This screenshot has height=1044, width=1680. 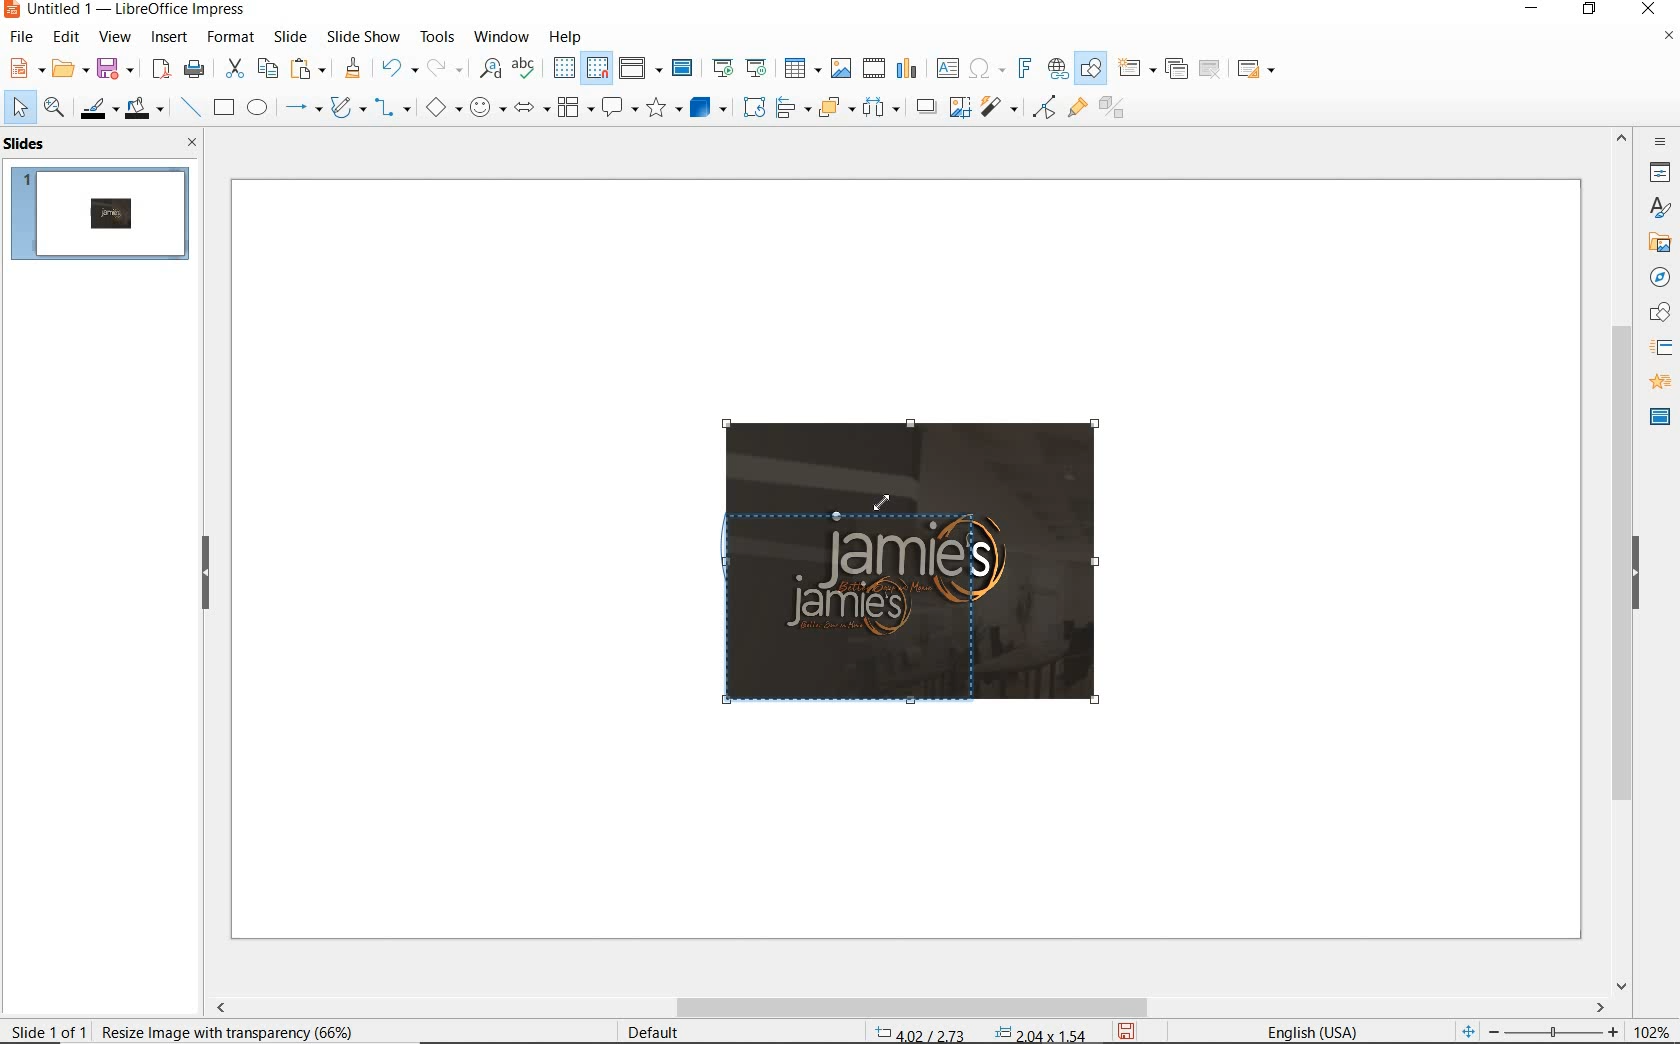 What do you see at coordinates (872, 67) in the screenshot?
I see `insert video` at bounding box center [872, 67].